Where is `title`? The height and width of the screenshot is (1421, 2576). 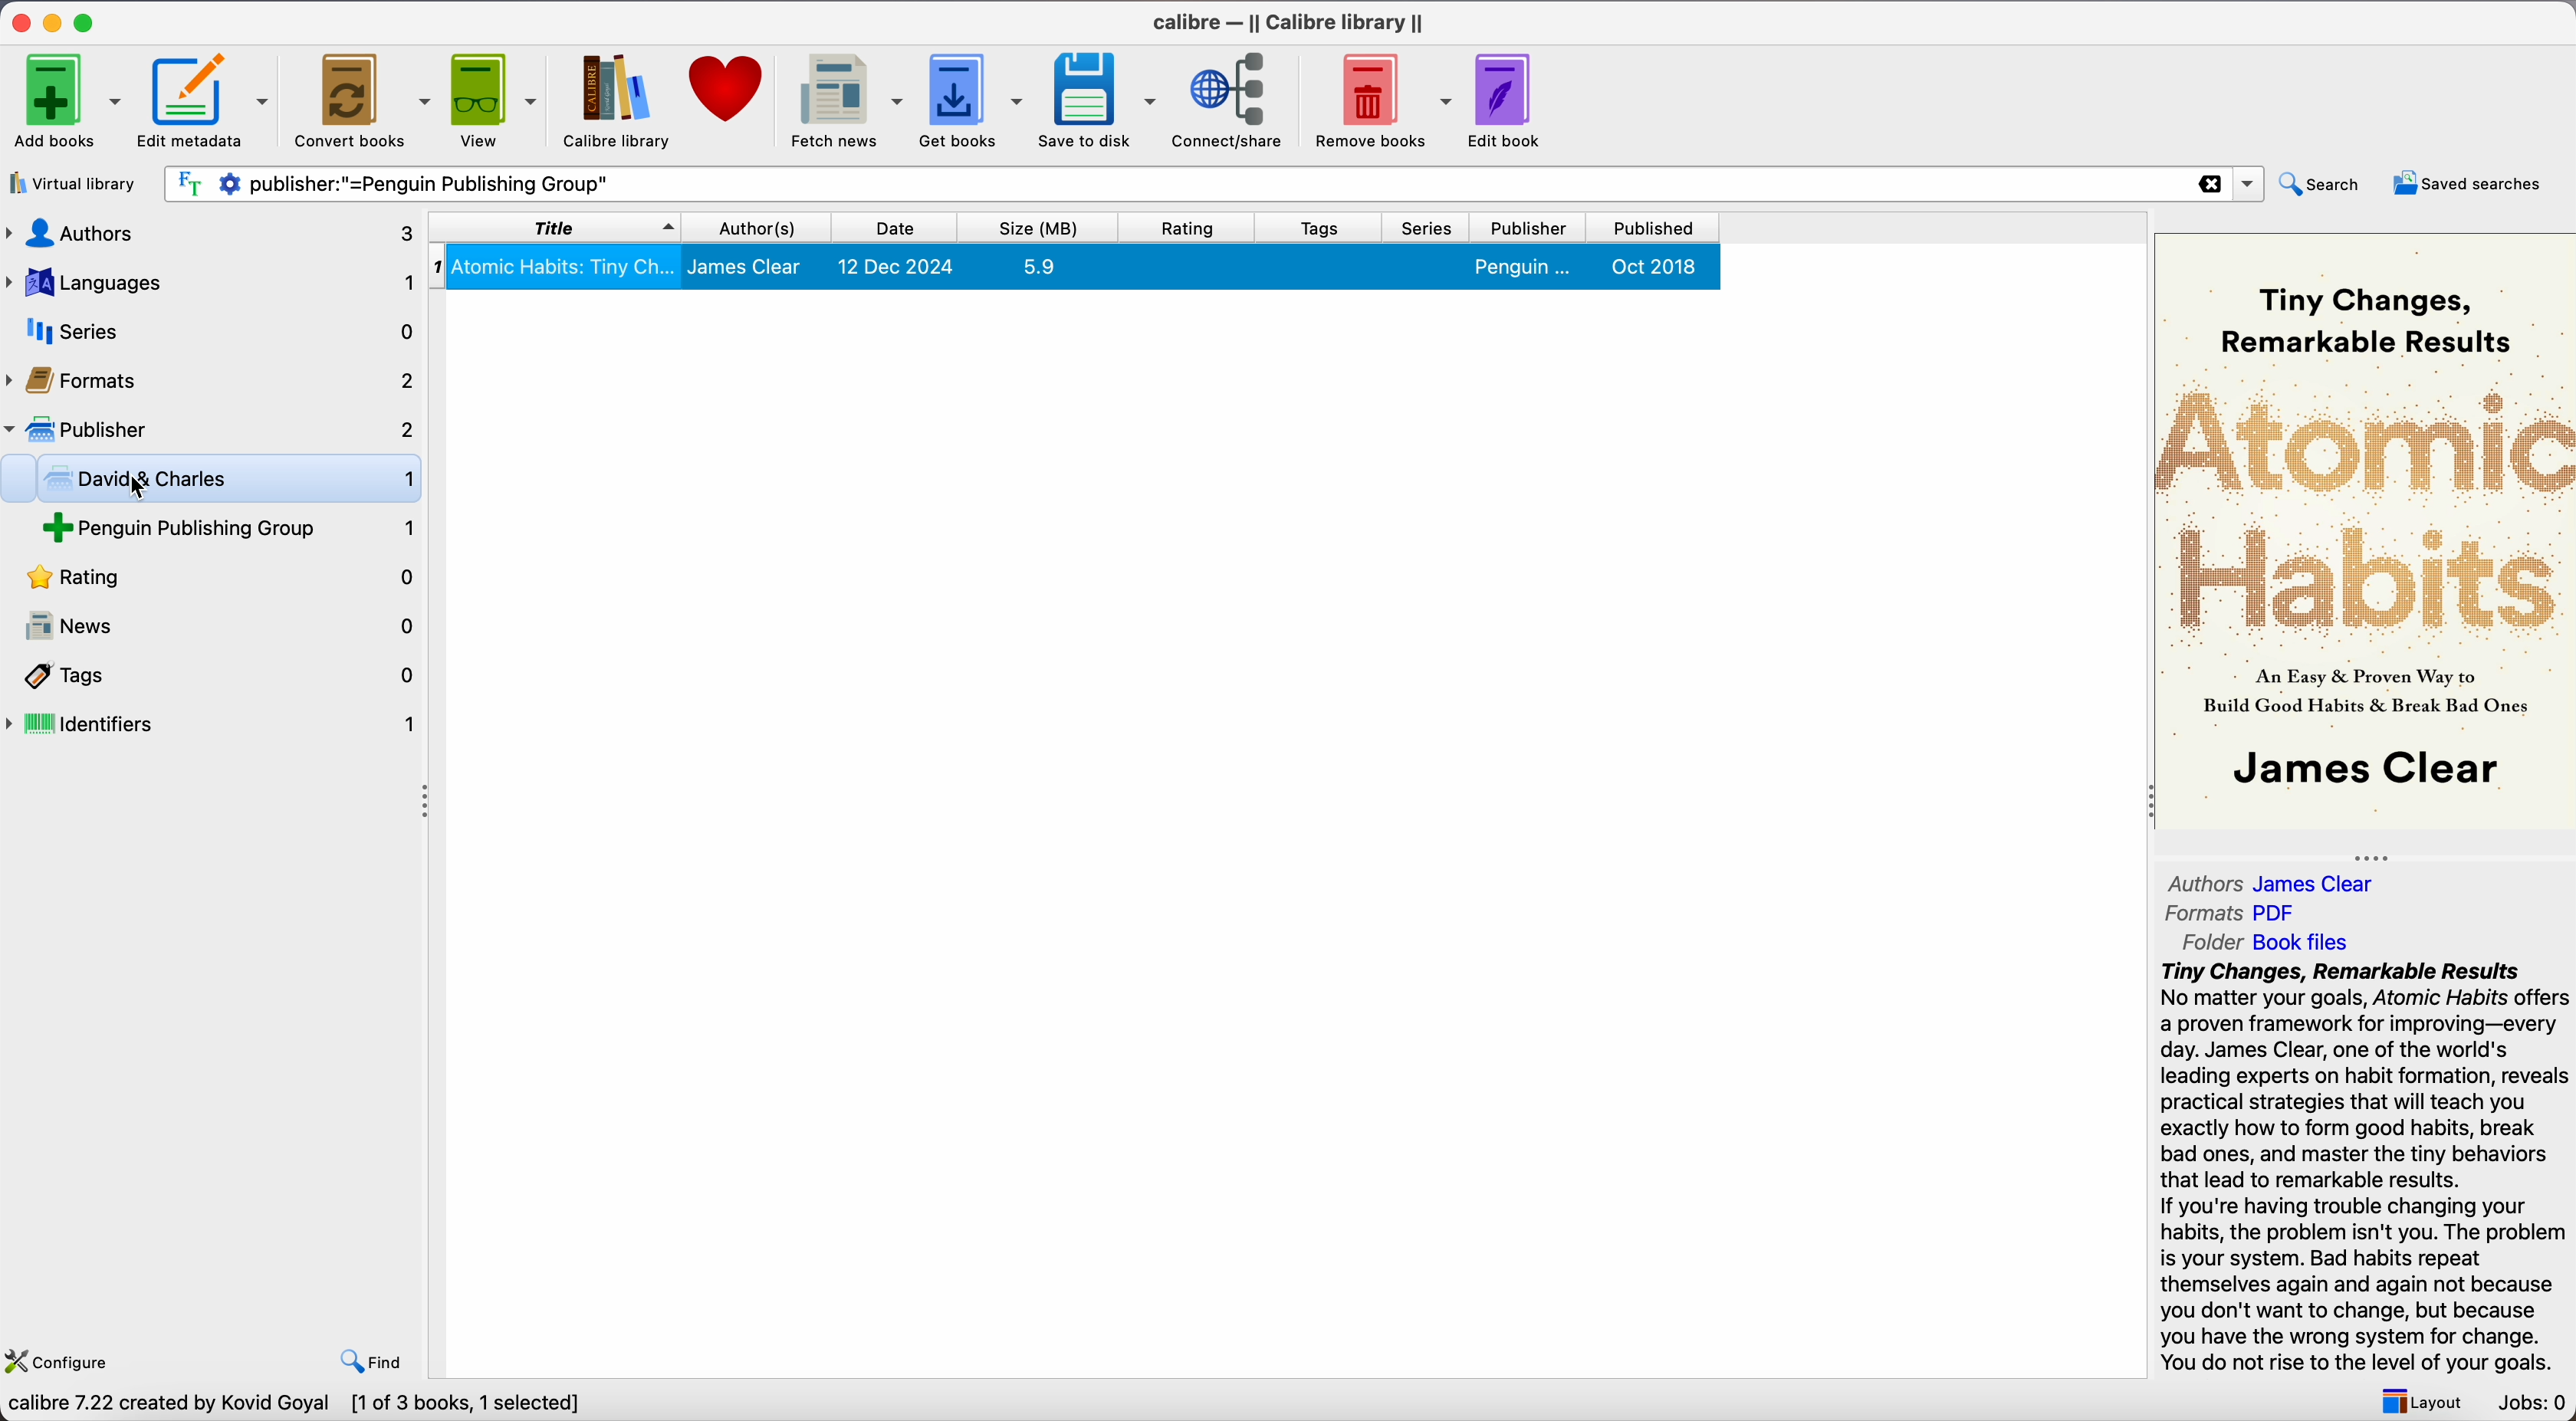
title is located at coordinates (555, 226).